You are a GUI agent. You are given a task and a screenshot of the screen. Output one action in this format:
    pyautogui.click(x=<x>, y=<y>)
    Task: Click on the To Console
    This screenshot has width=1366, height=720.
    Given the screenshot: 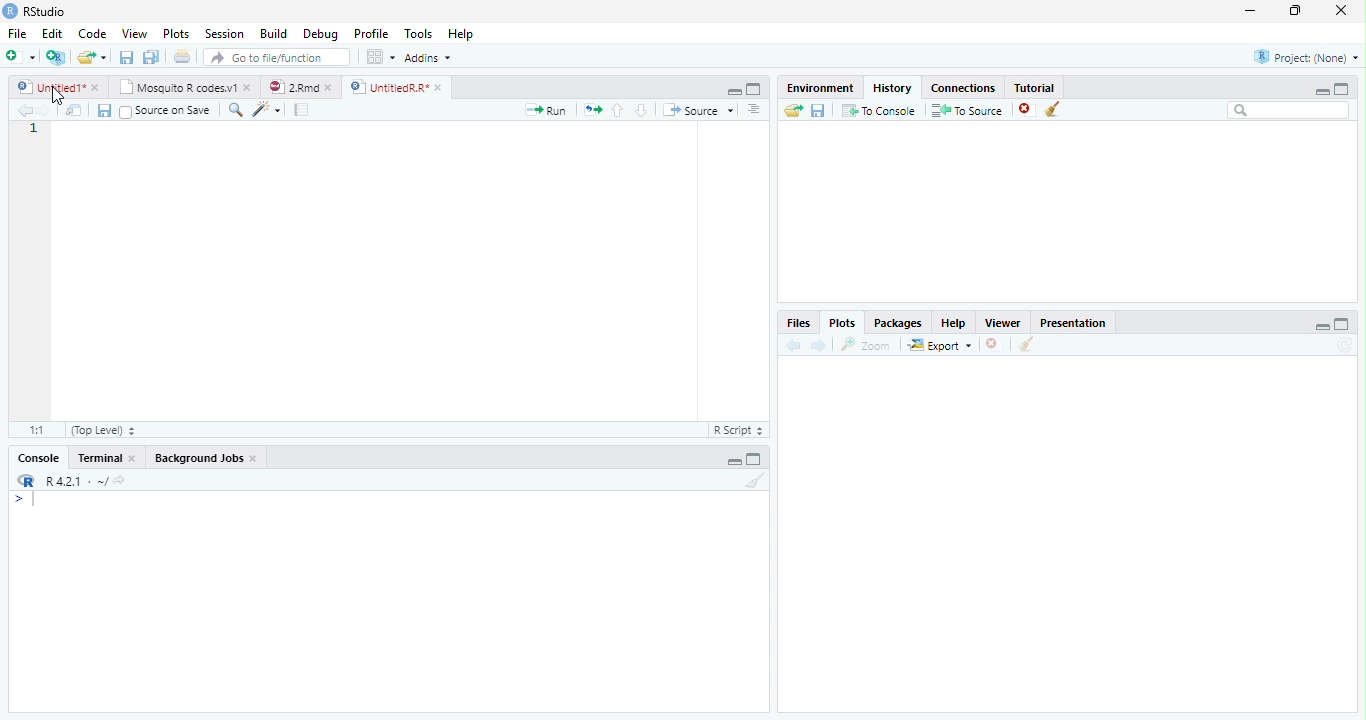 What is the action you would take?
    pyautogui.click(x=879, y=110)
    